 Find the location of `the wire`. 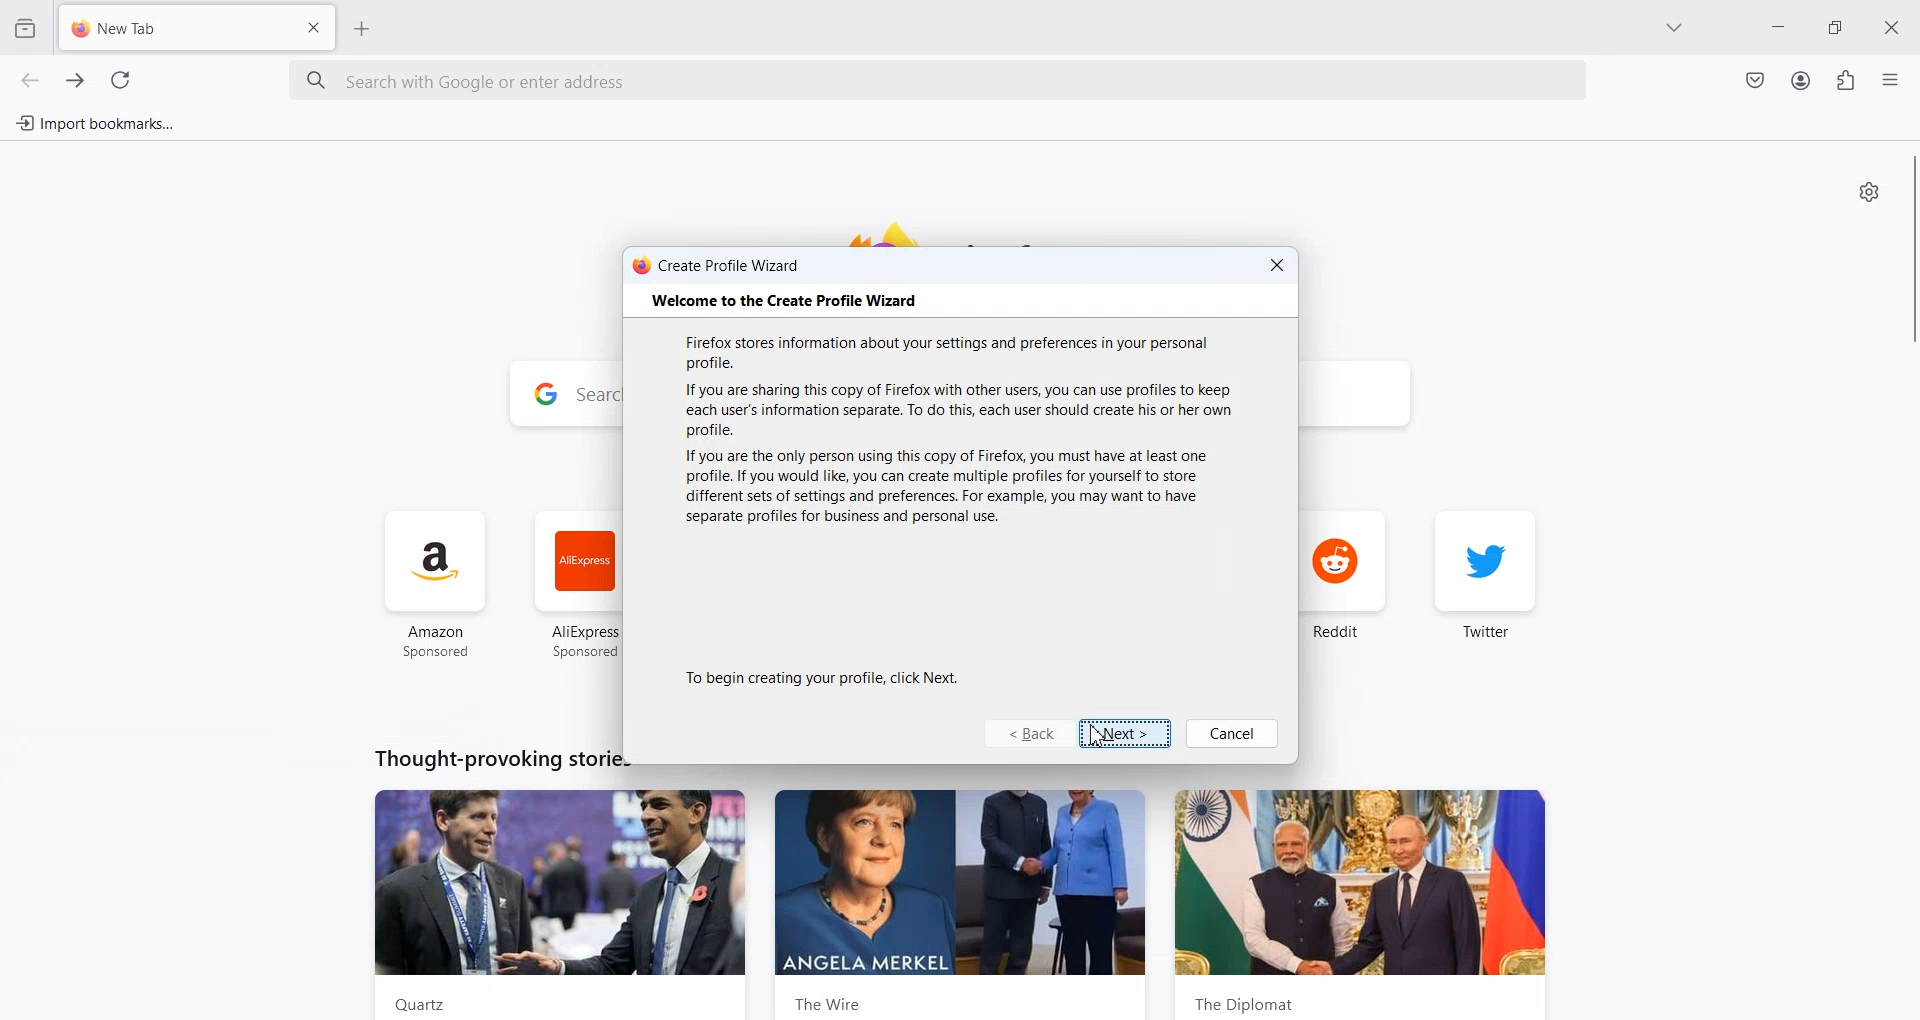

the wire is located at coordinates (962, 904).